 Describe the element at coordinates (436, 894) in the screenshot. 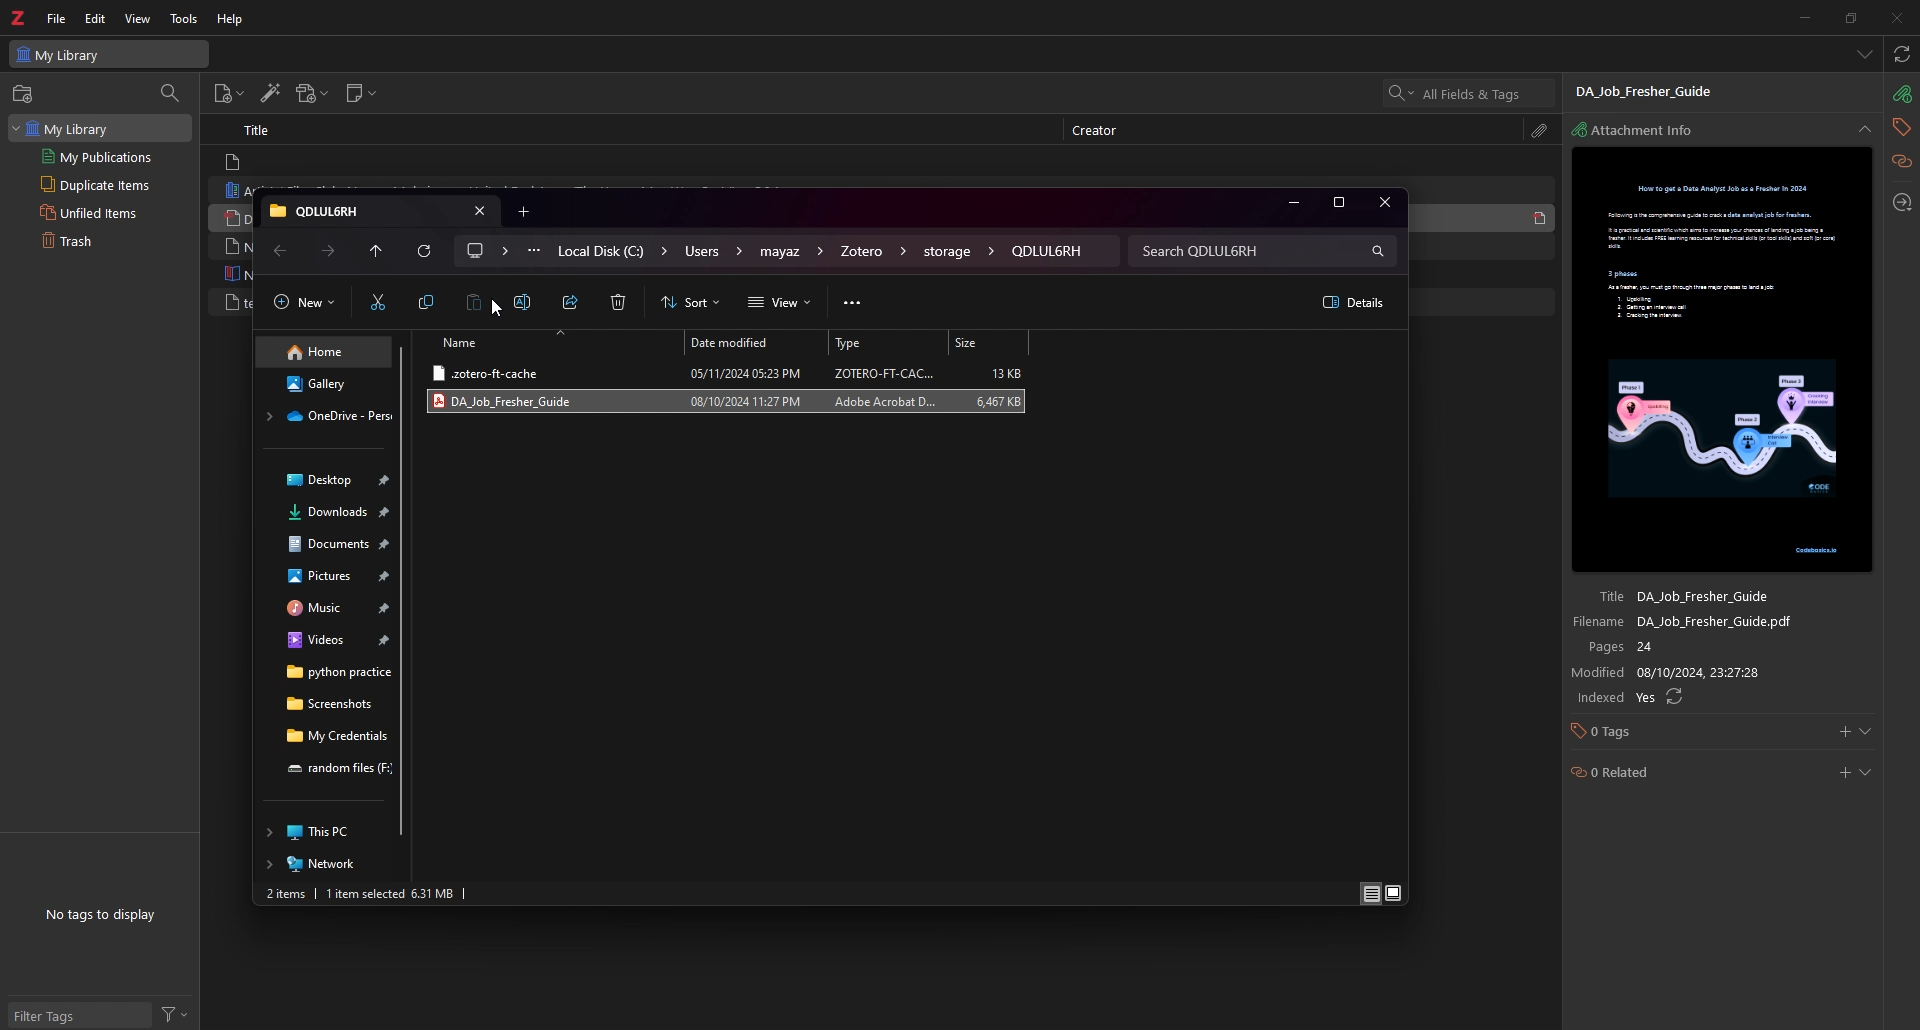

I see `size` at that location.